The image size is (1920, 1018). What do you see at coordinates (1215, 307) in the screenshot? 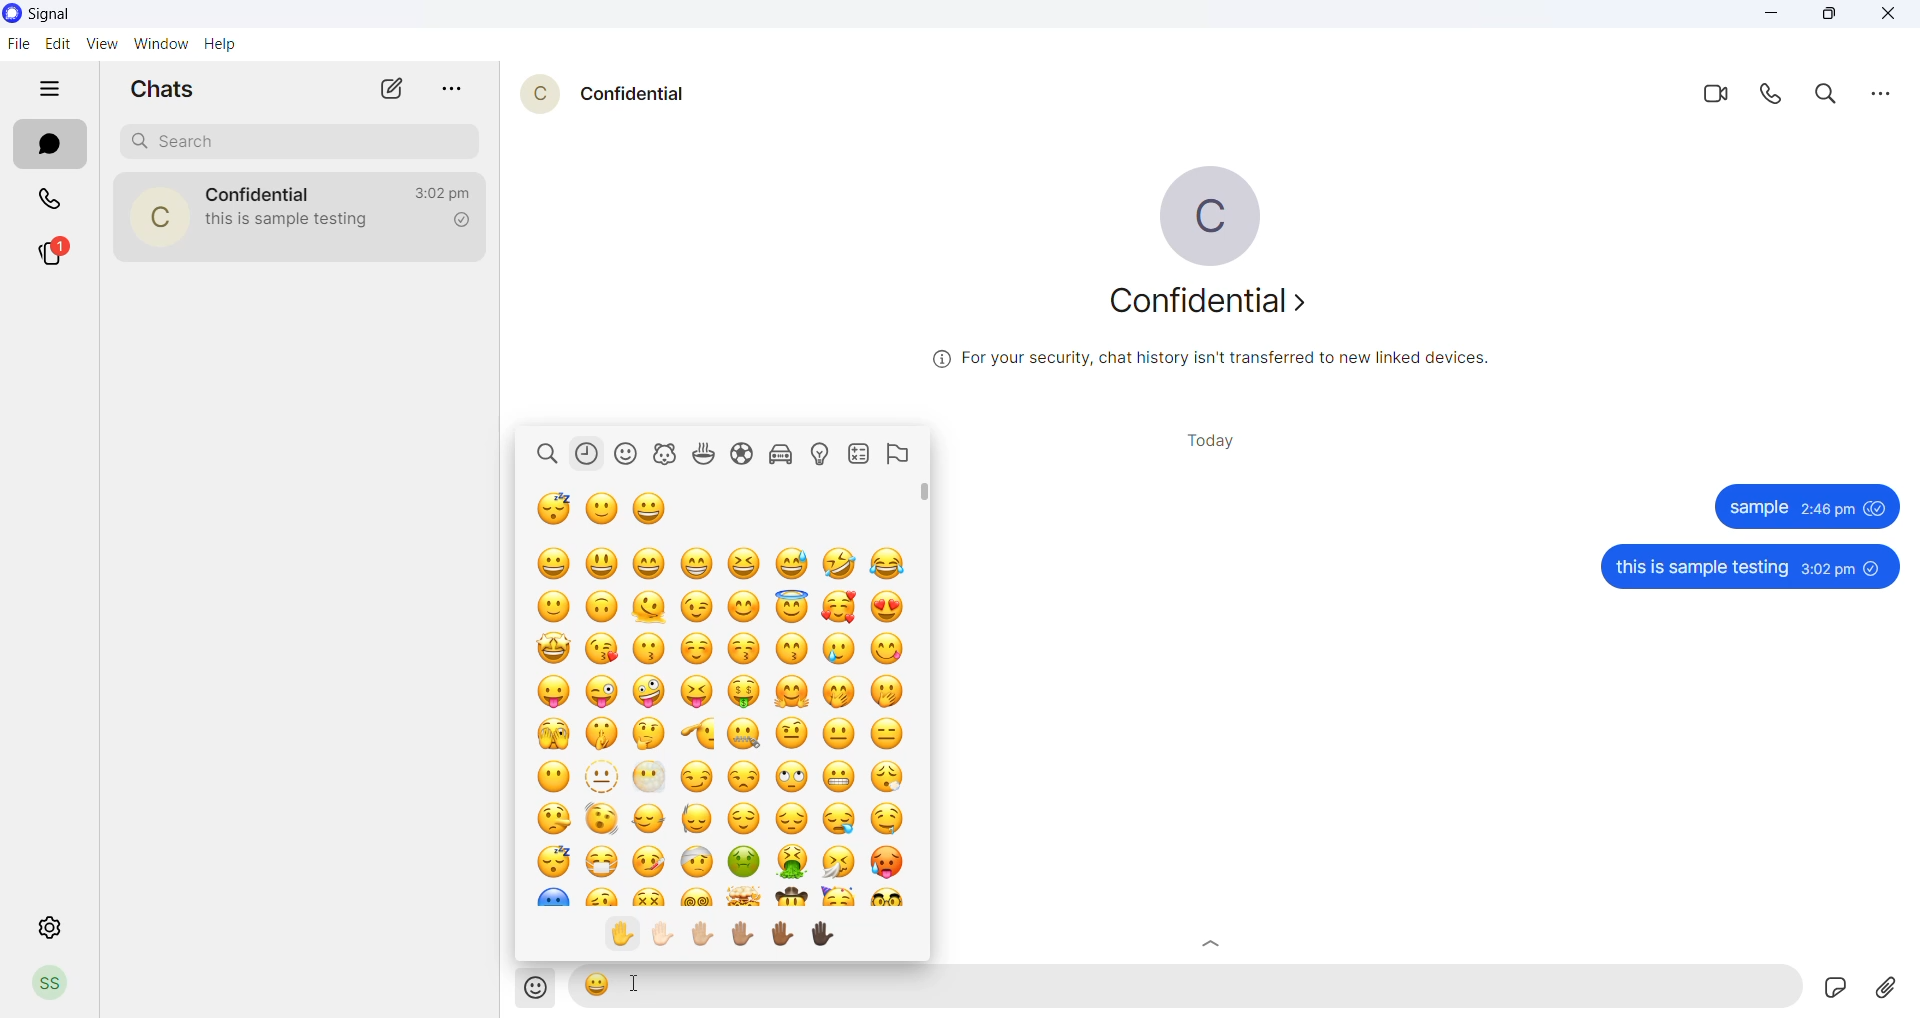
I see `about contact` at bounding box center [1215, 307].